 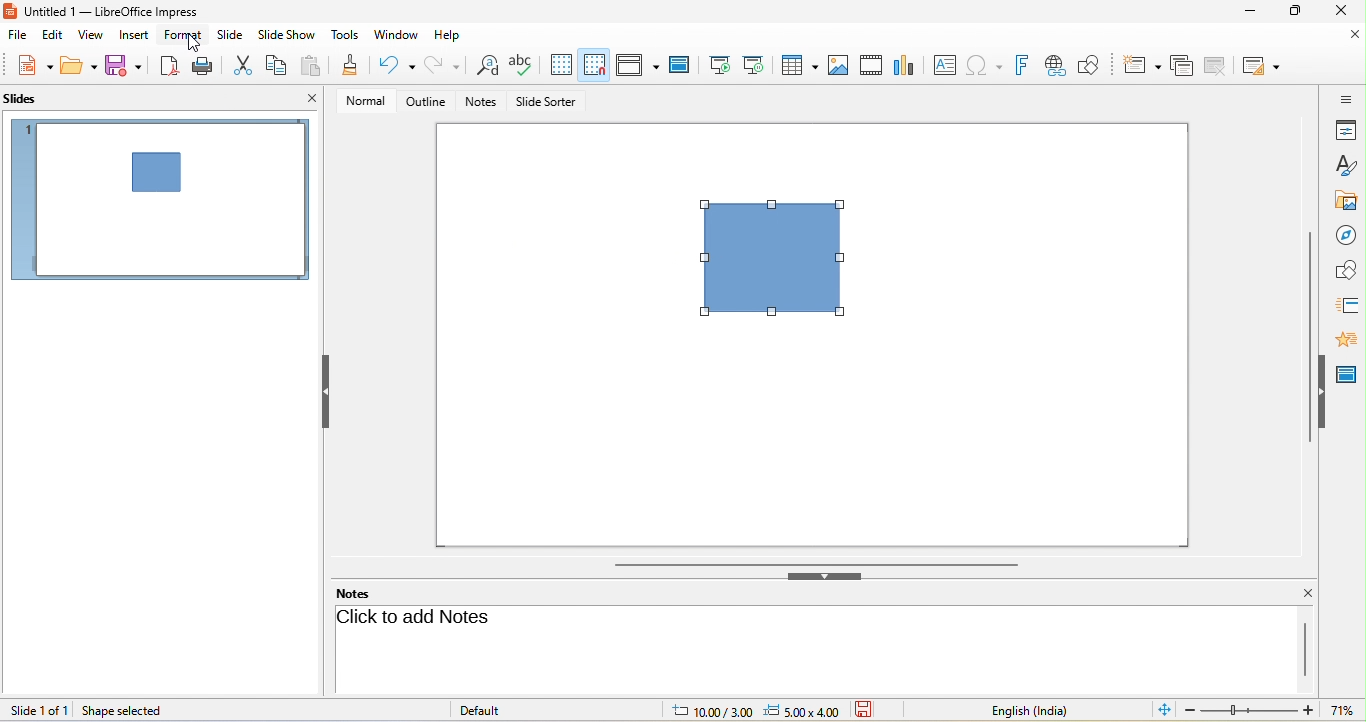 I want to click on paste, so click(x=313, y=67).